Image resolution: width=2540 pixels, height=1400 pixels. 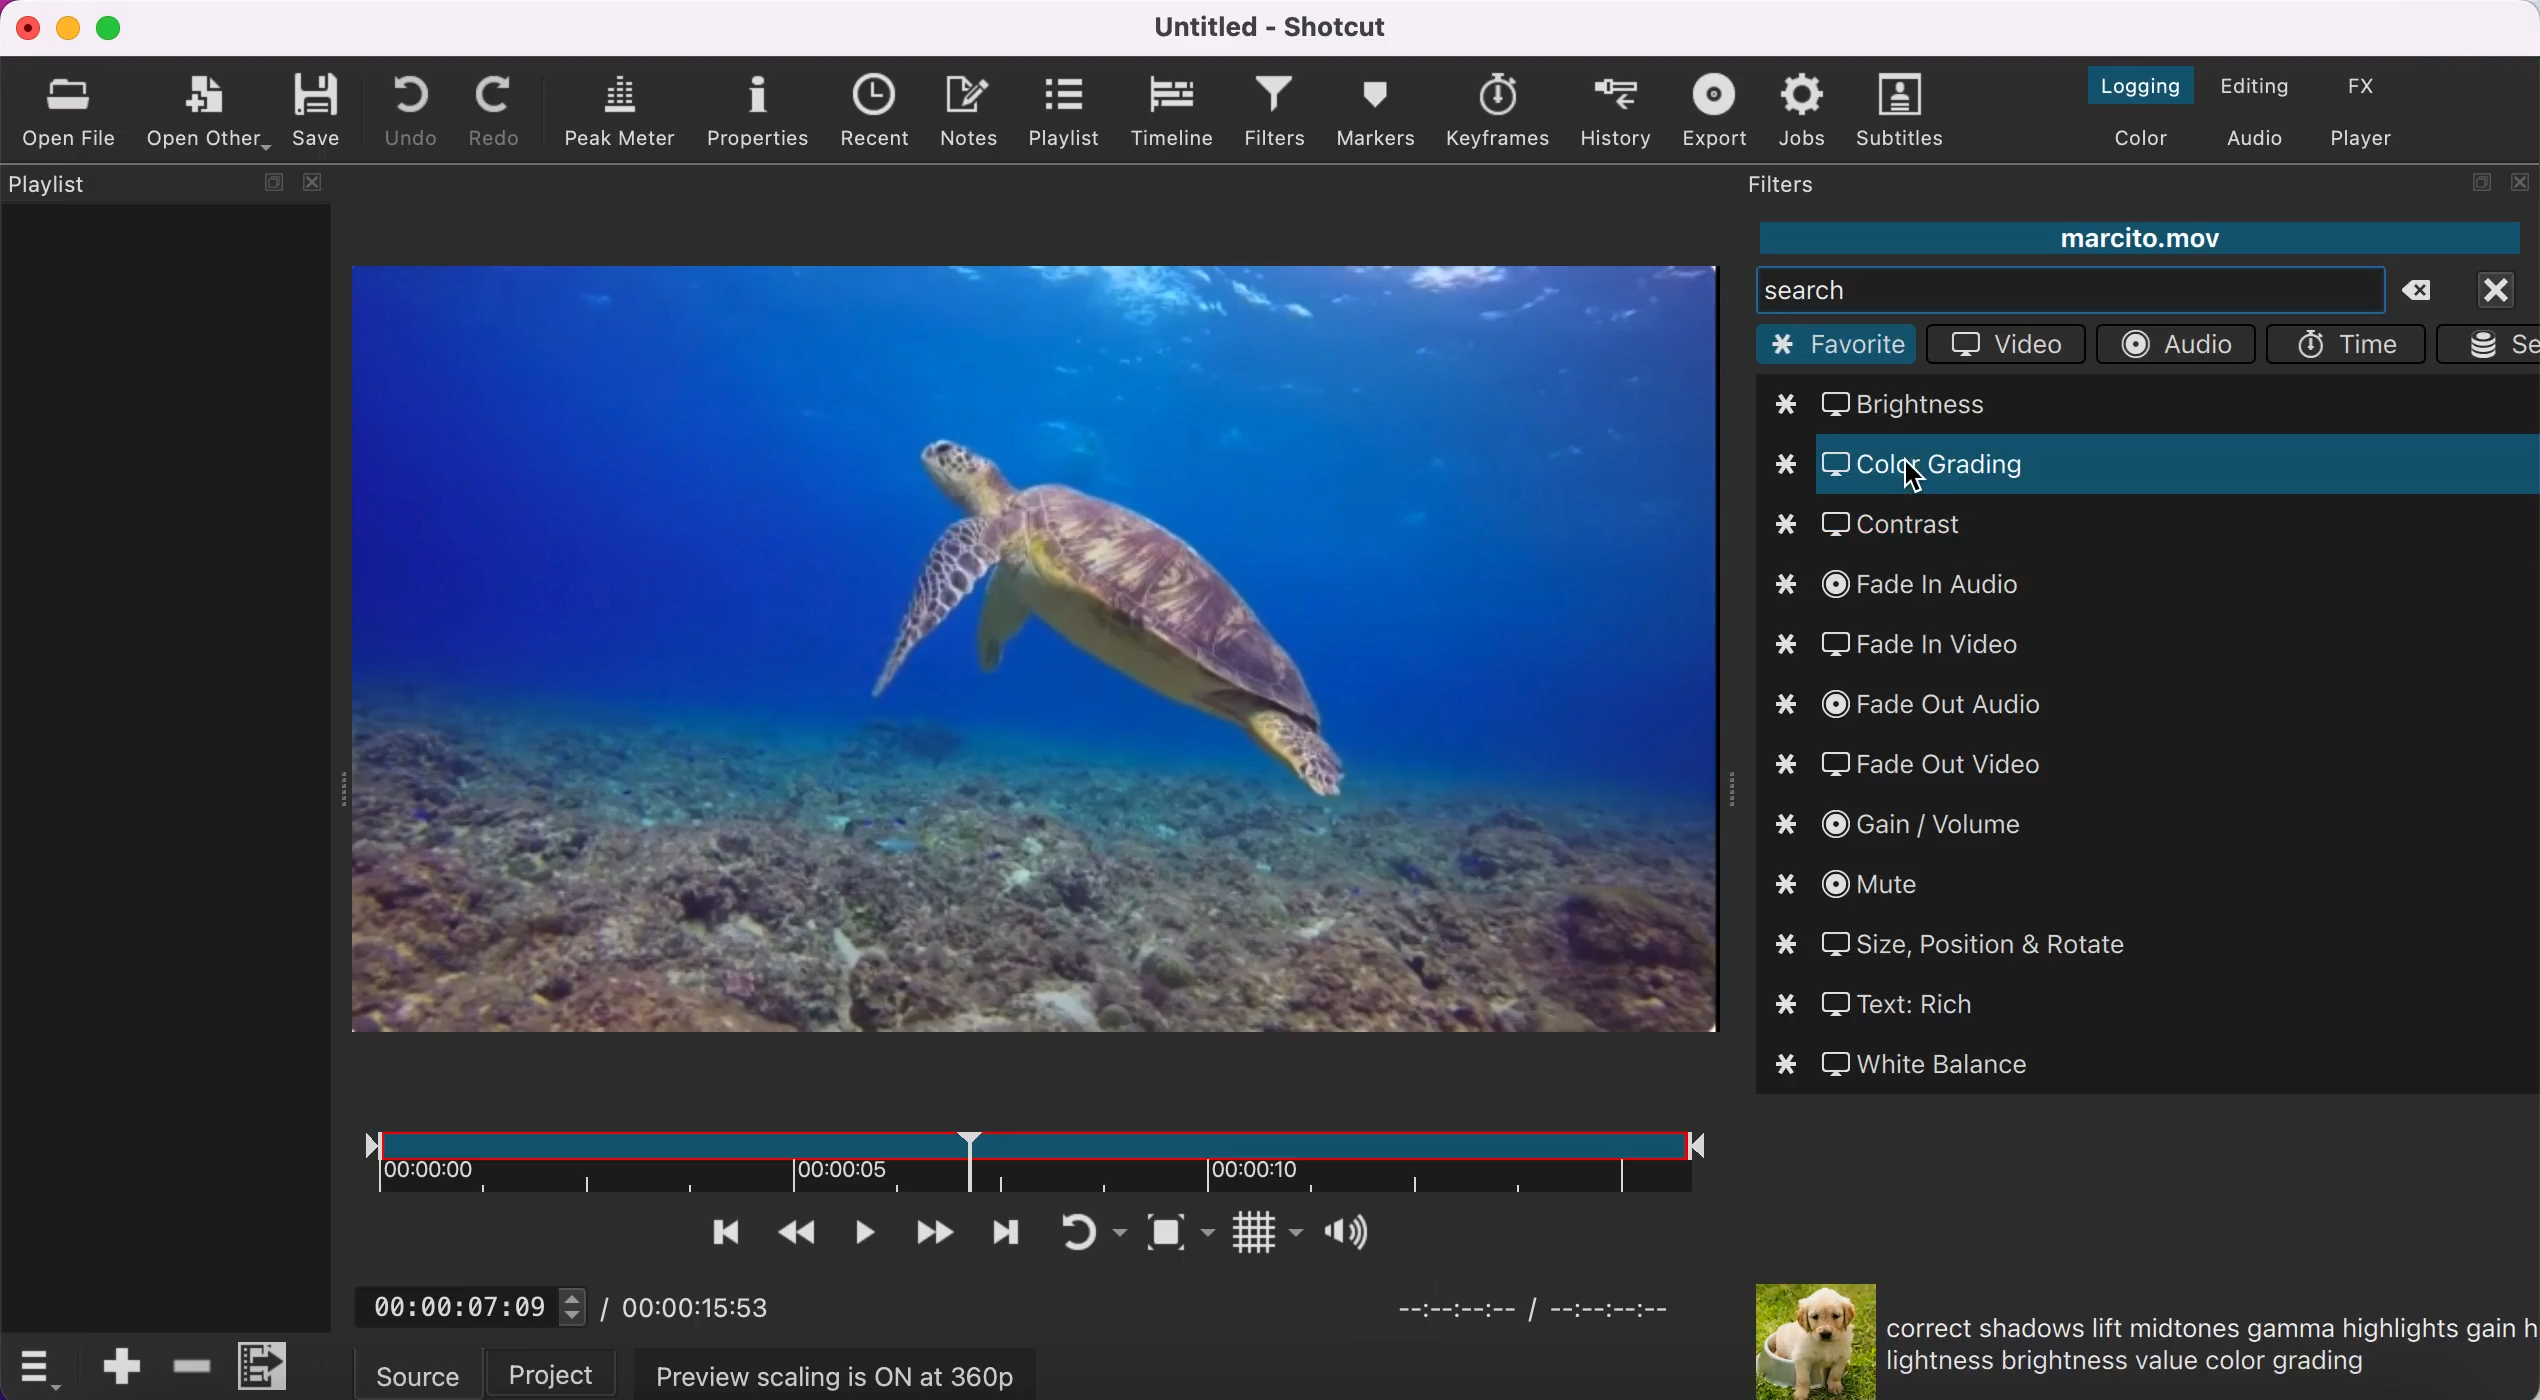 What do you see at coordinates (208, 112) in the screenshot?
I see `open other` at bounding box center [208, 112].